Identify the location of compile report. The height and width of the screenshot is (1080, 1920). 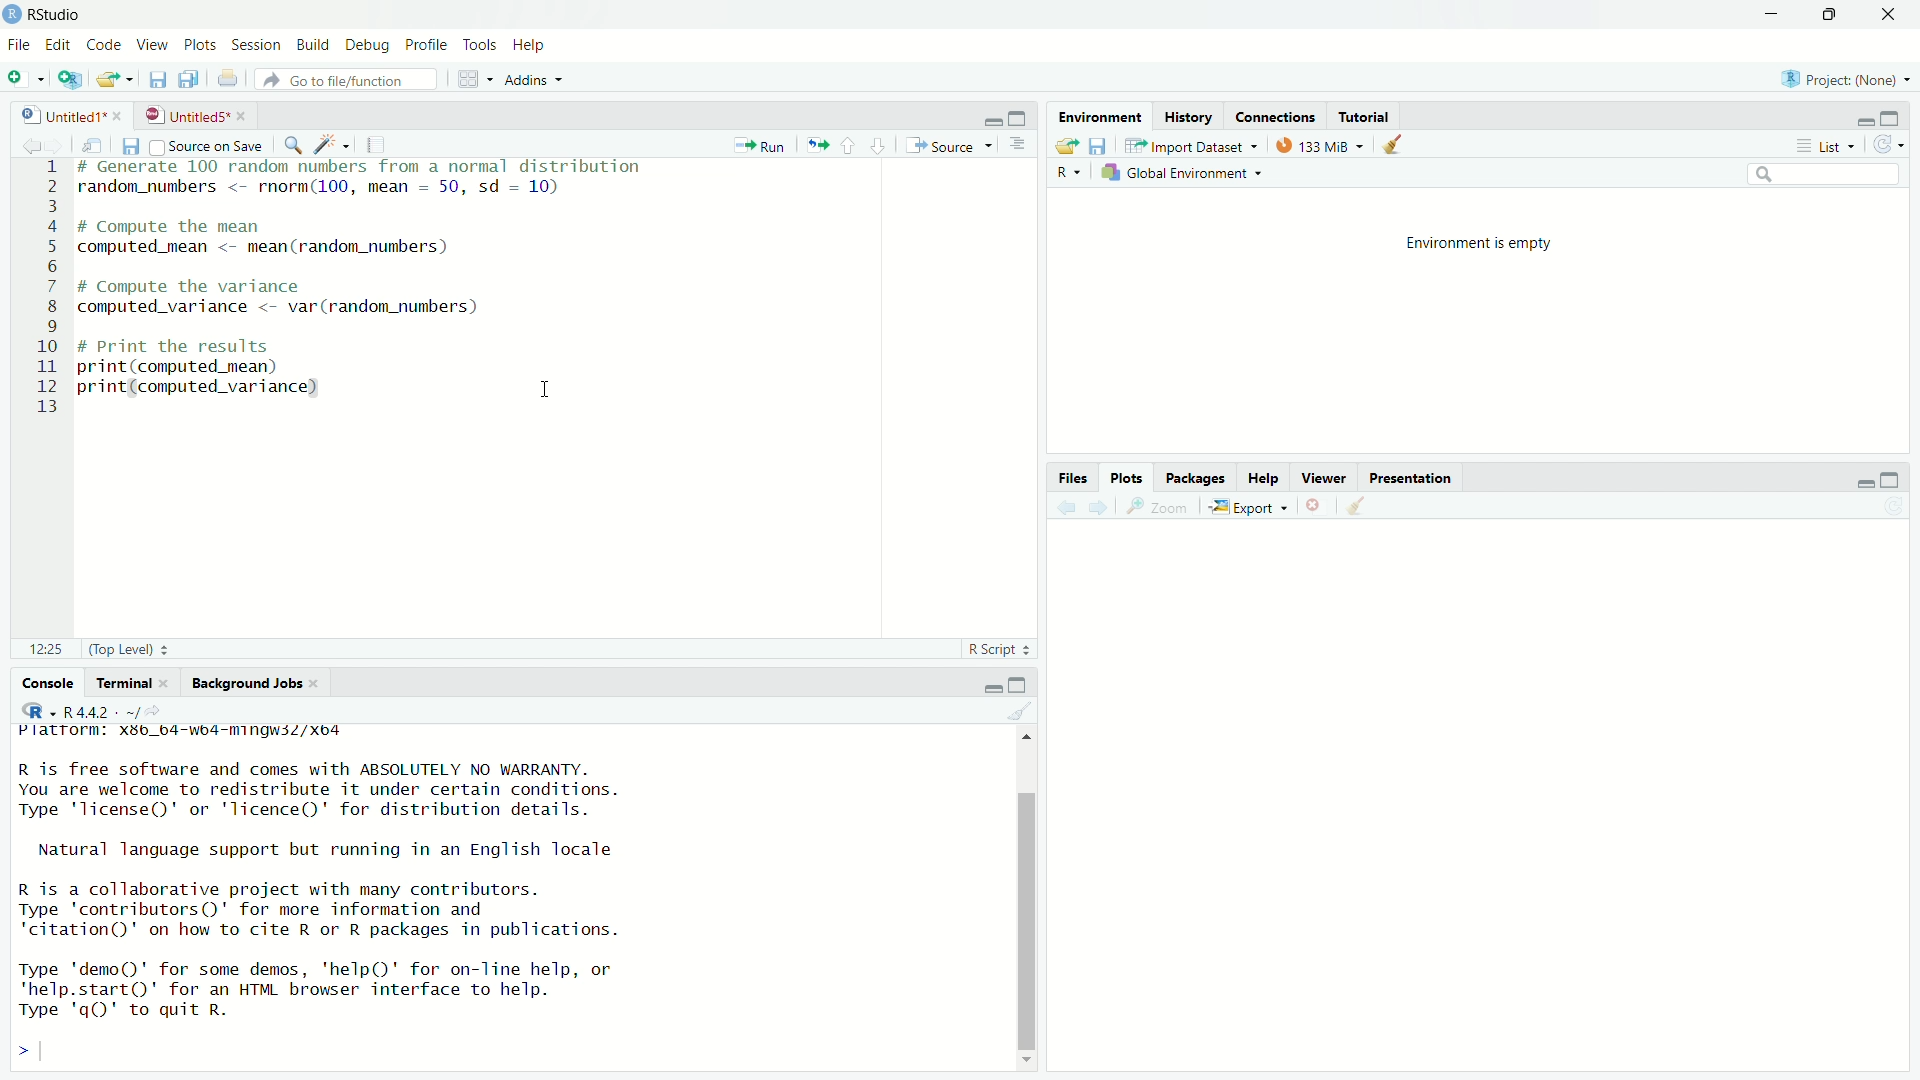
(377, 144).